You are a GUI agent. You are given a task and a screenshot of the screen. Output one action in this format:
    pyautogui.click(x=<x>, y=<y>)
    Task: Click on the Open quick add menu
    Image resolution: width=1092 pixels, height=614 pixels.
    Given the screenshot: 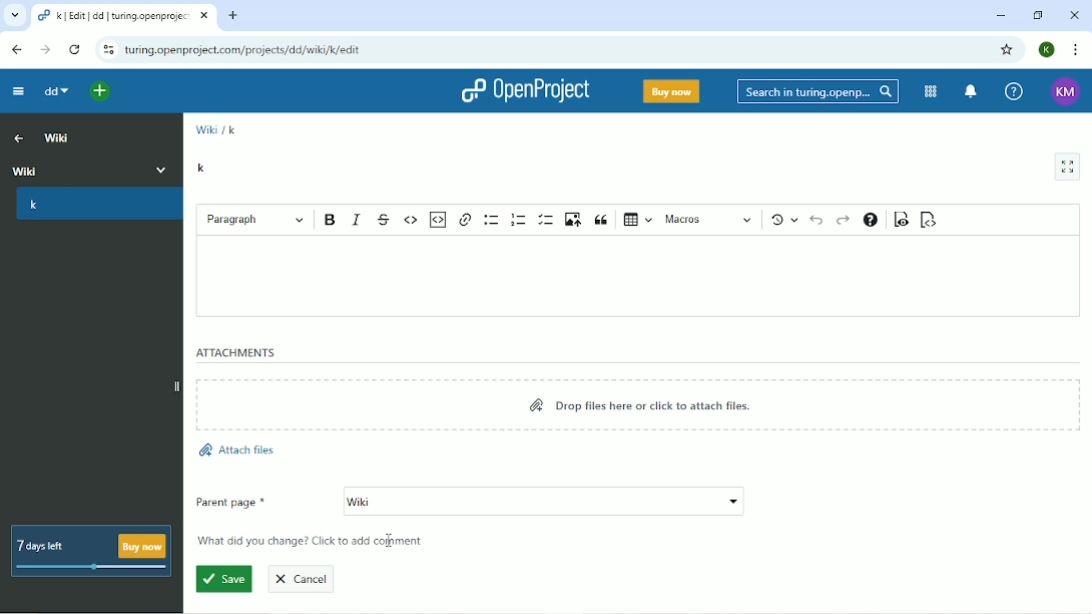 What is the action you would take?
    pyautogui.click(x=97, y=90)
    